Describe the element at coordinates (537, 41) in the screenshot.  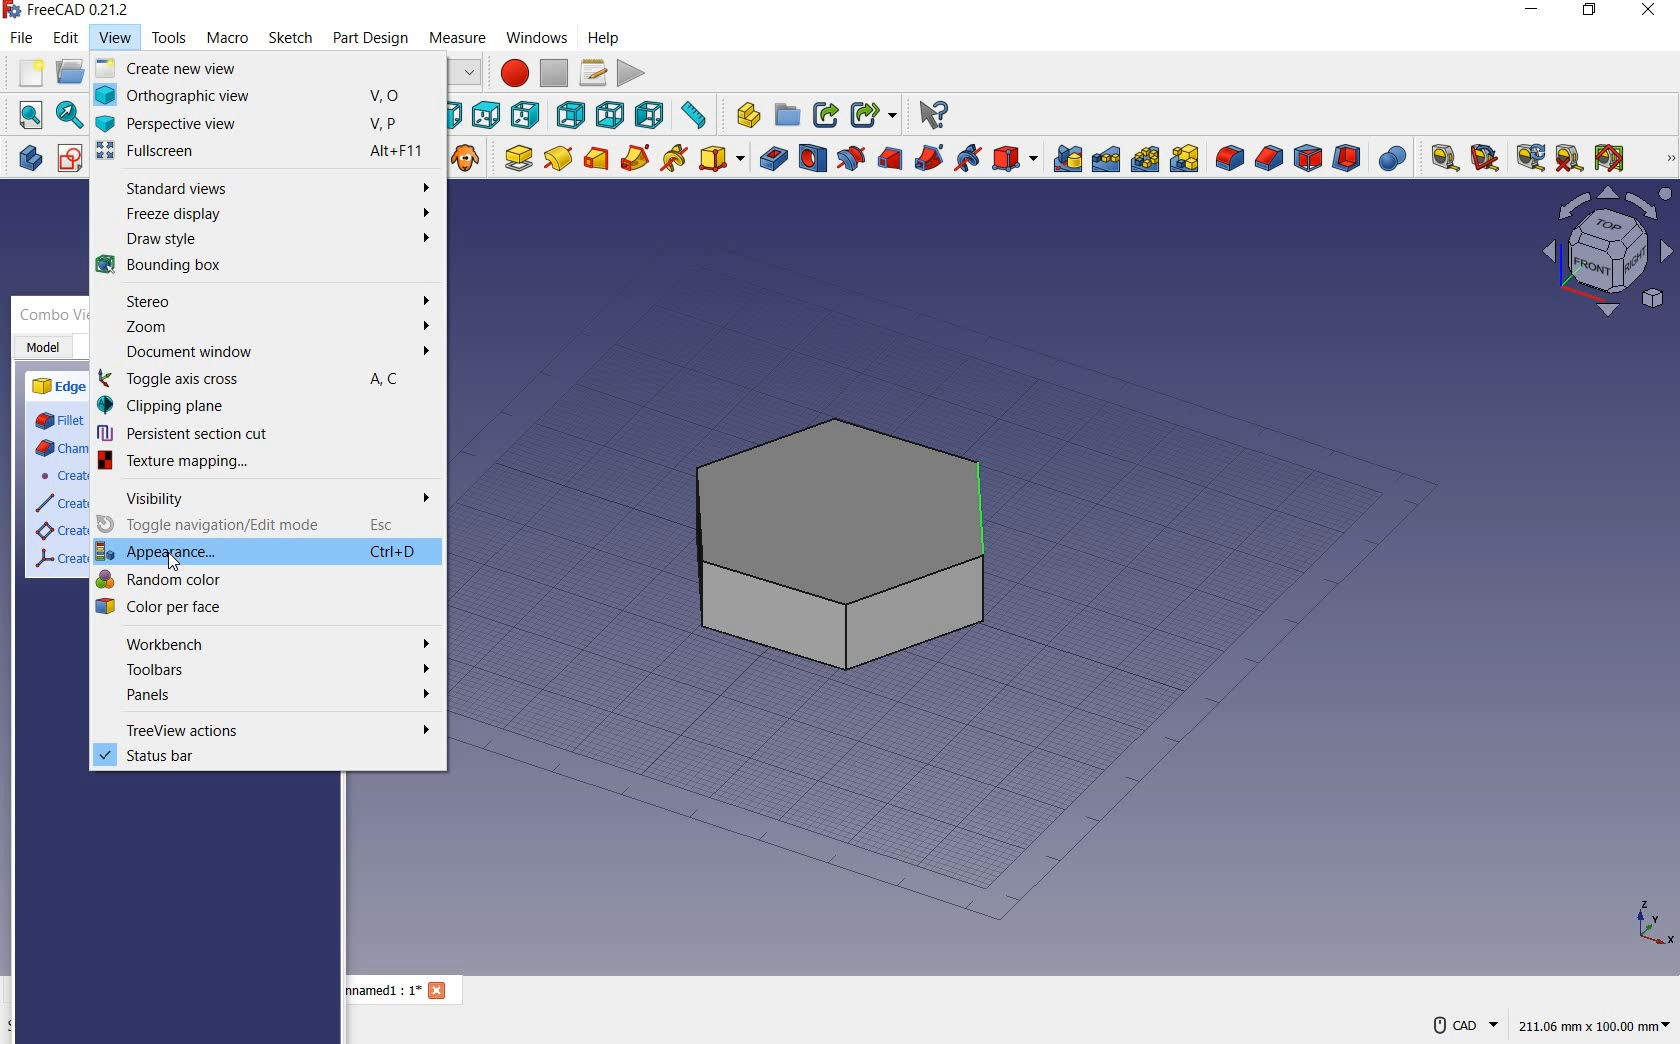
I see `windows` at that location.